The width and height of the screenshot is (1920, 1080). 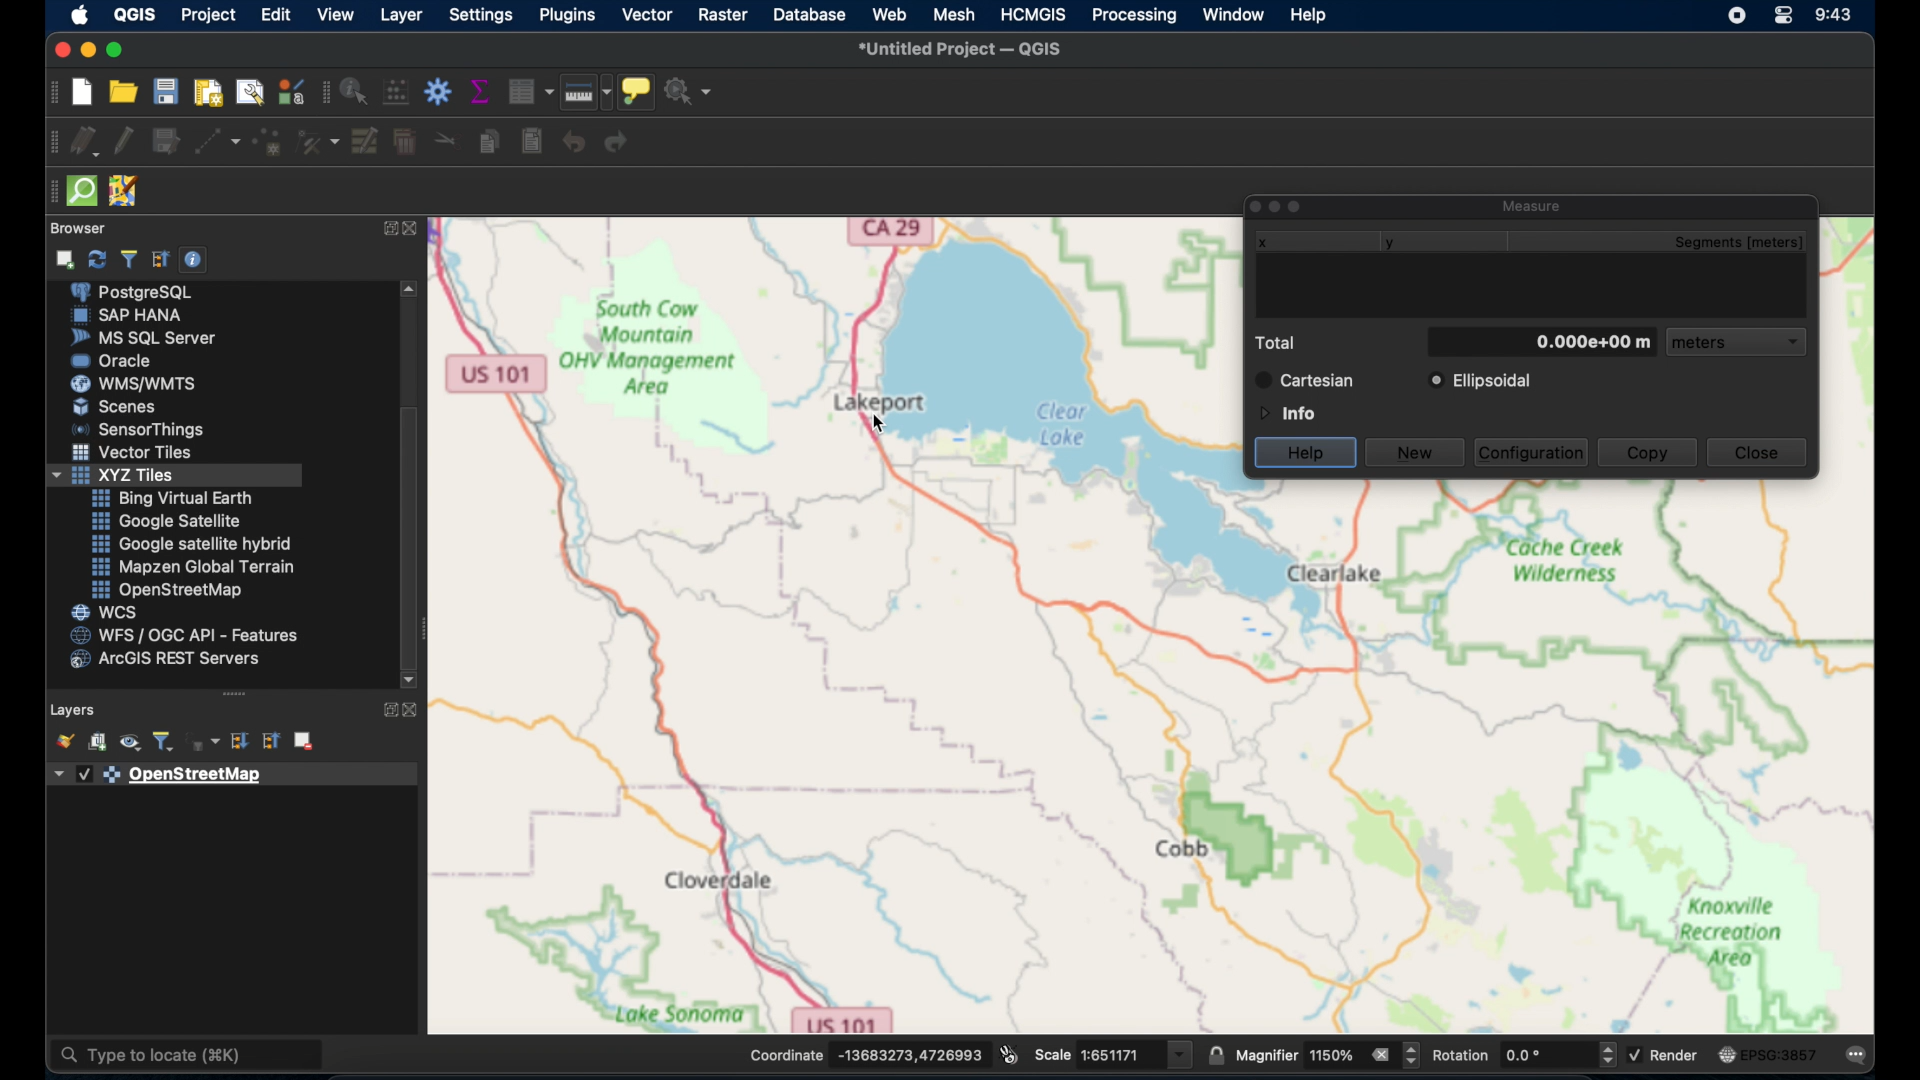 What do you see at coordinates (135, 455) in the screenshot?
I see `` at bounding box center [135, 455].